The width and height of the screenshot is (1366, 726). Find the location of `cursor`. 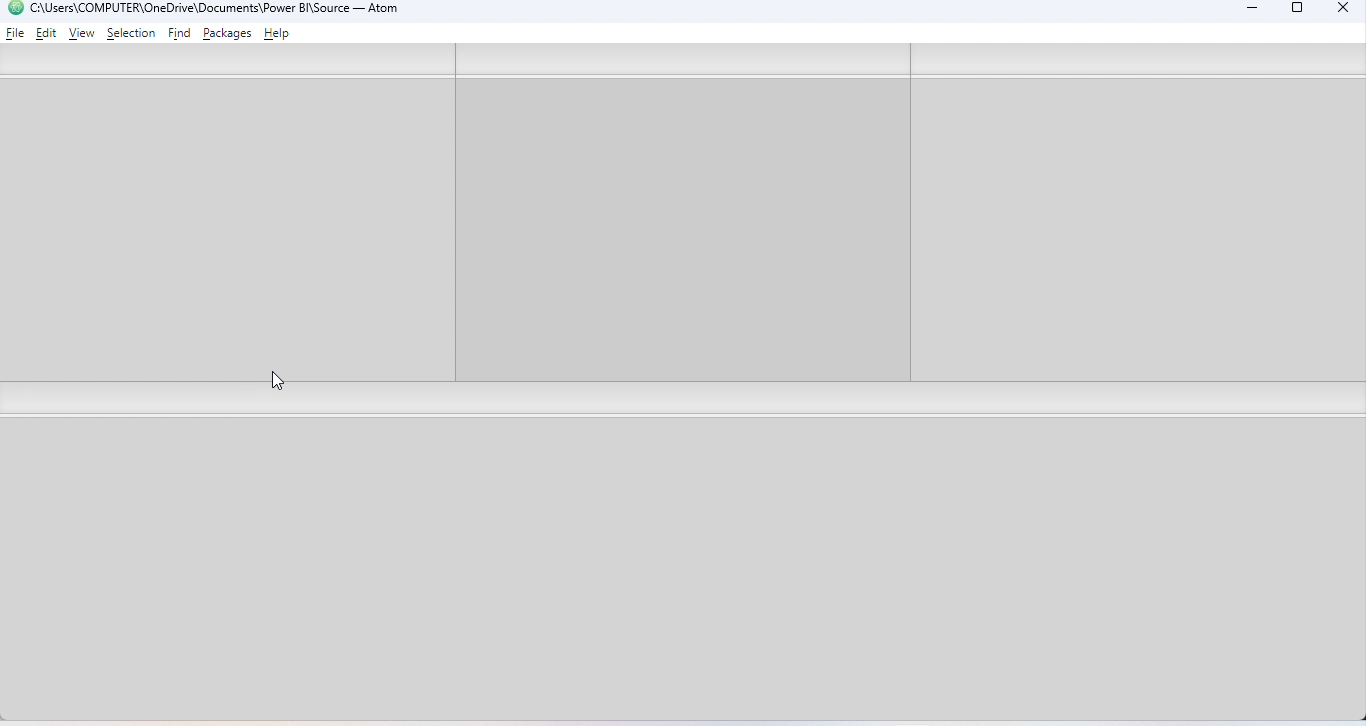

cursor is located at coordinates (274, 380).